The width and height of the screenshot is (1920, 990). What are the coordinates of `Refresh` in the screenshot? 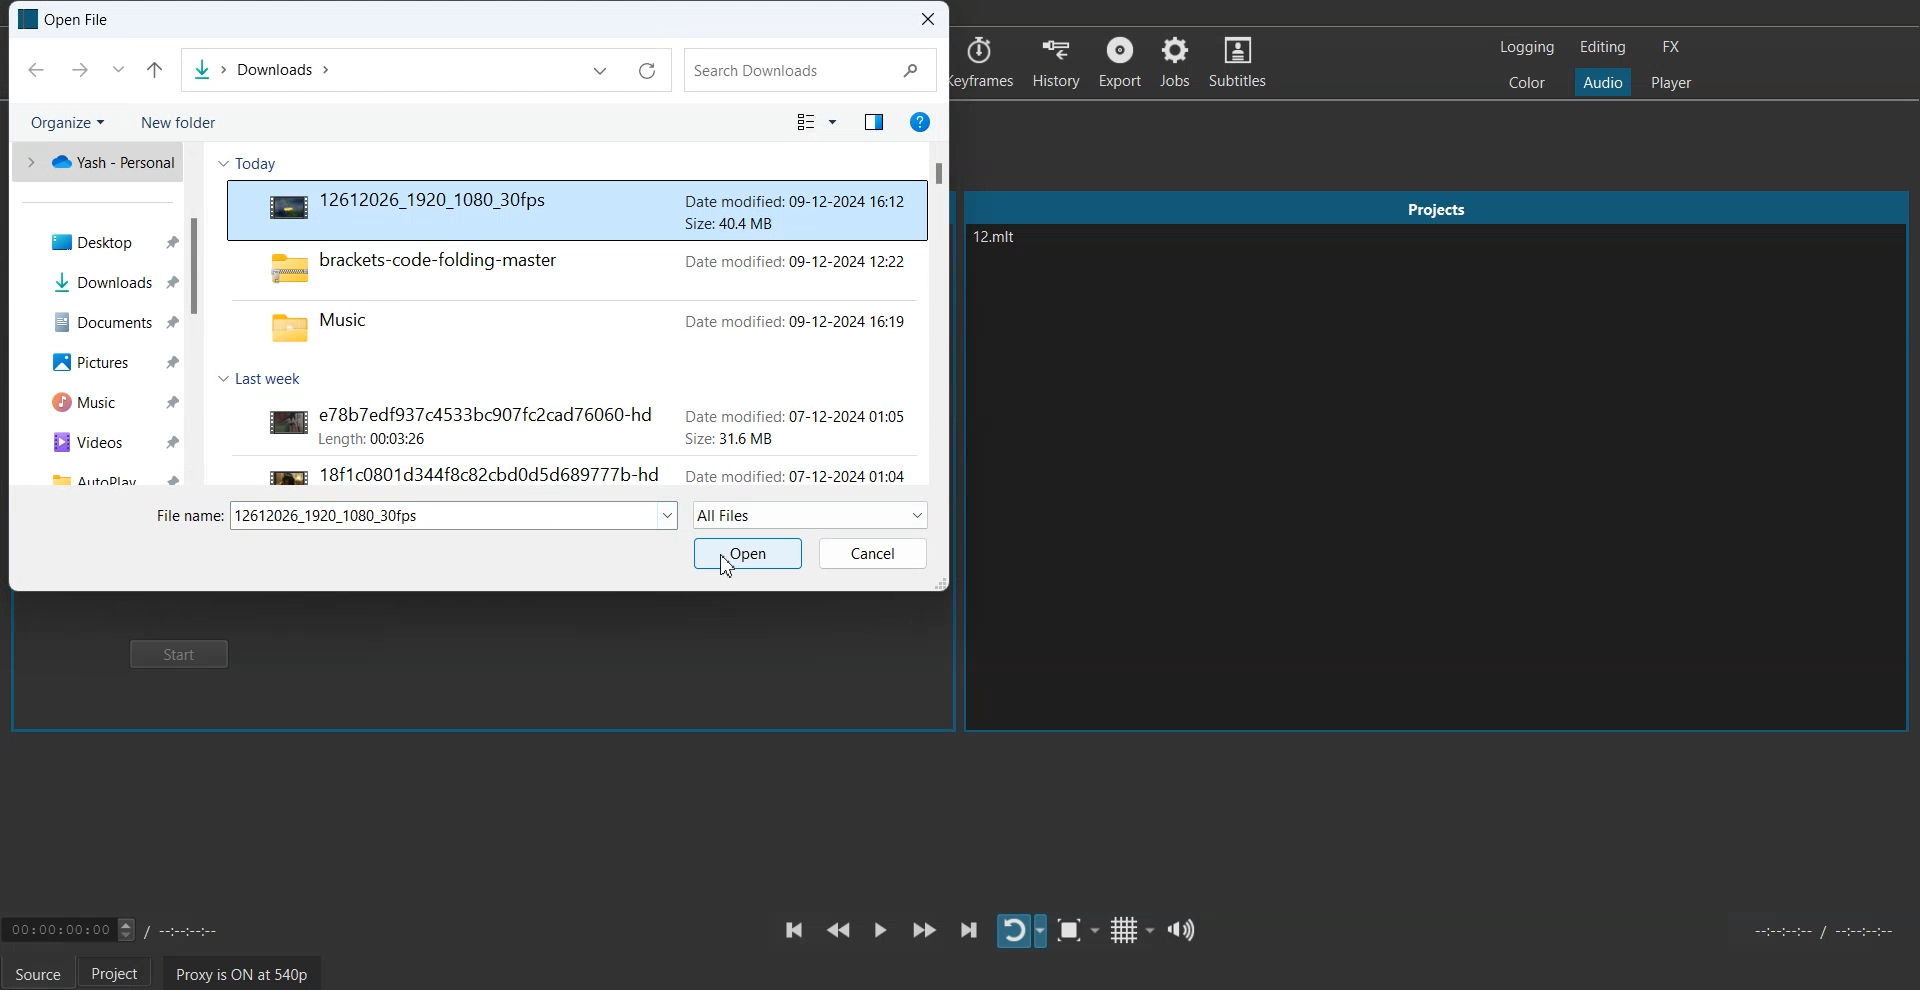 It's located at (648, 72).